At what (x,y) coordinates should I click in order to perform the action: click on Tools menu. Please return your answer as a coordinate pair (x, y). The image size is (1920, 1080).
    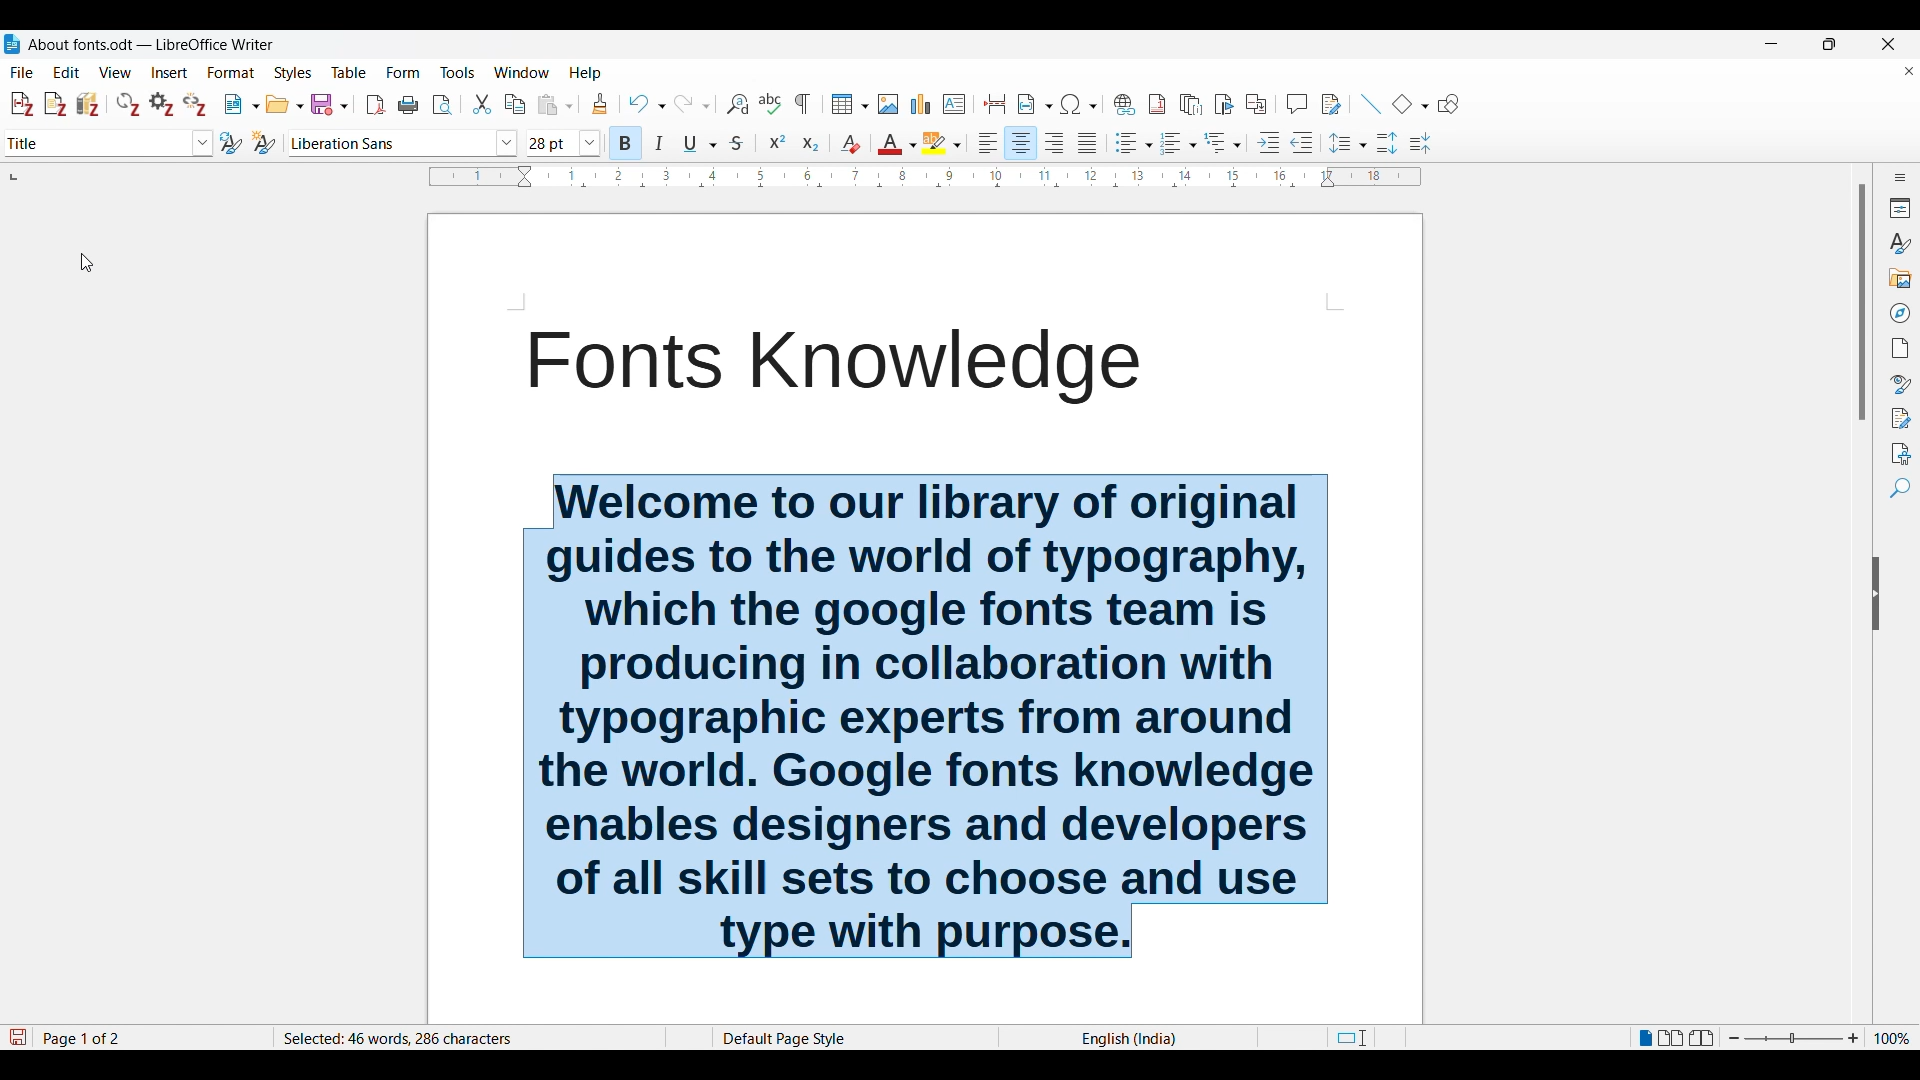
    Looking at the image, I should click on (458, 73).